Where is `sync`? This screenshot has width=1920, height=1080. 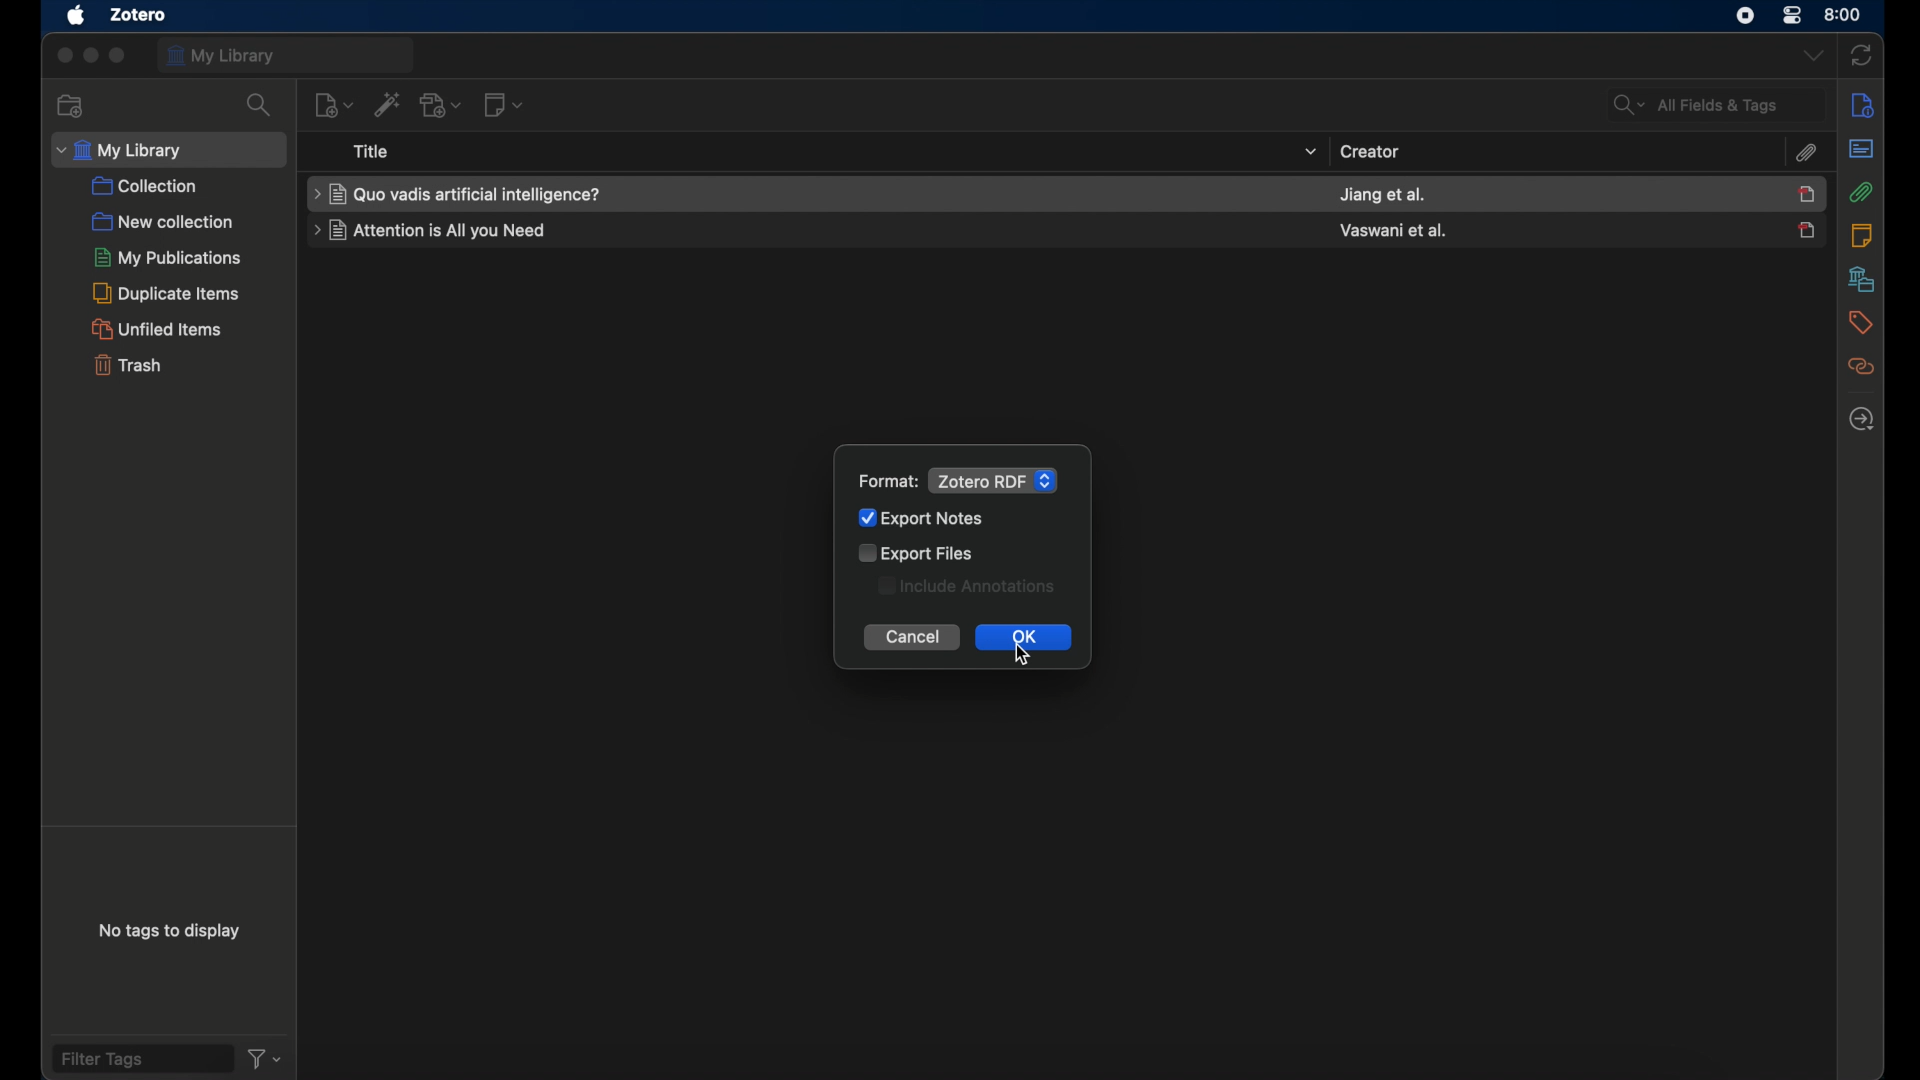
sync is located at coordinates (1862, 53).